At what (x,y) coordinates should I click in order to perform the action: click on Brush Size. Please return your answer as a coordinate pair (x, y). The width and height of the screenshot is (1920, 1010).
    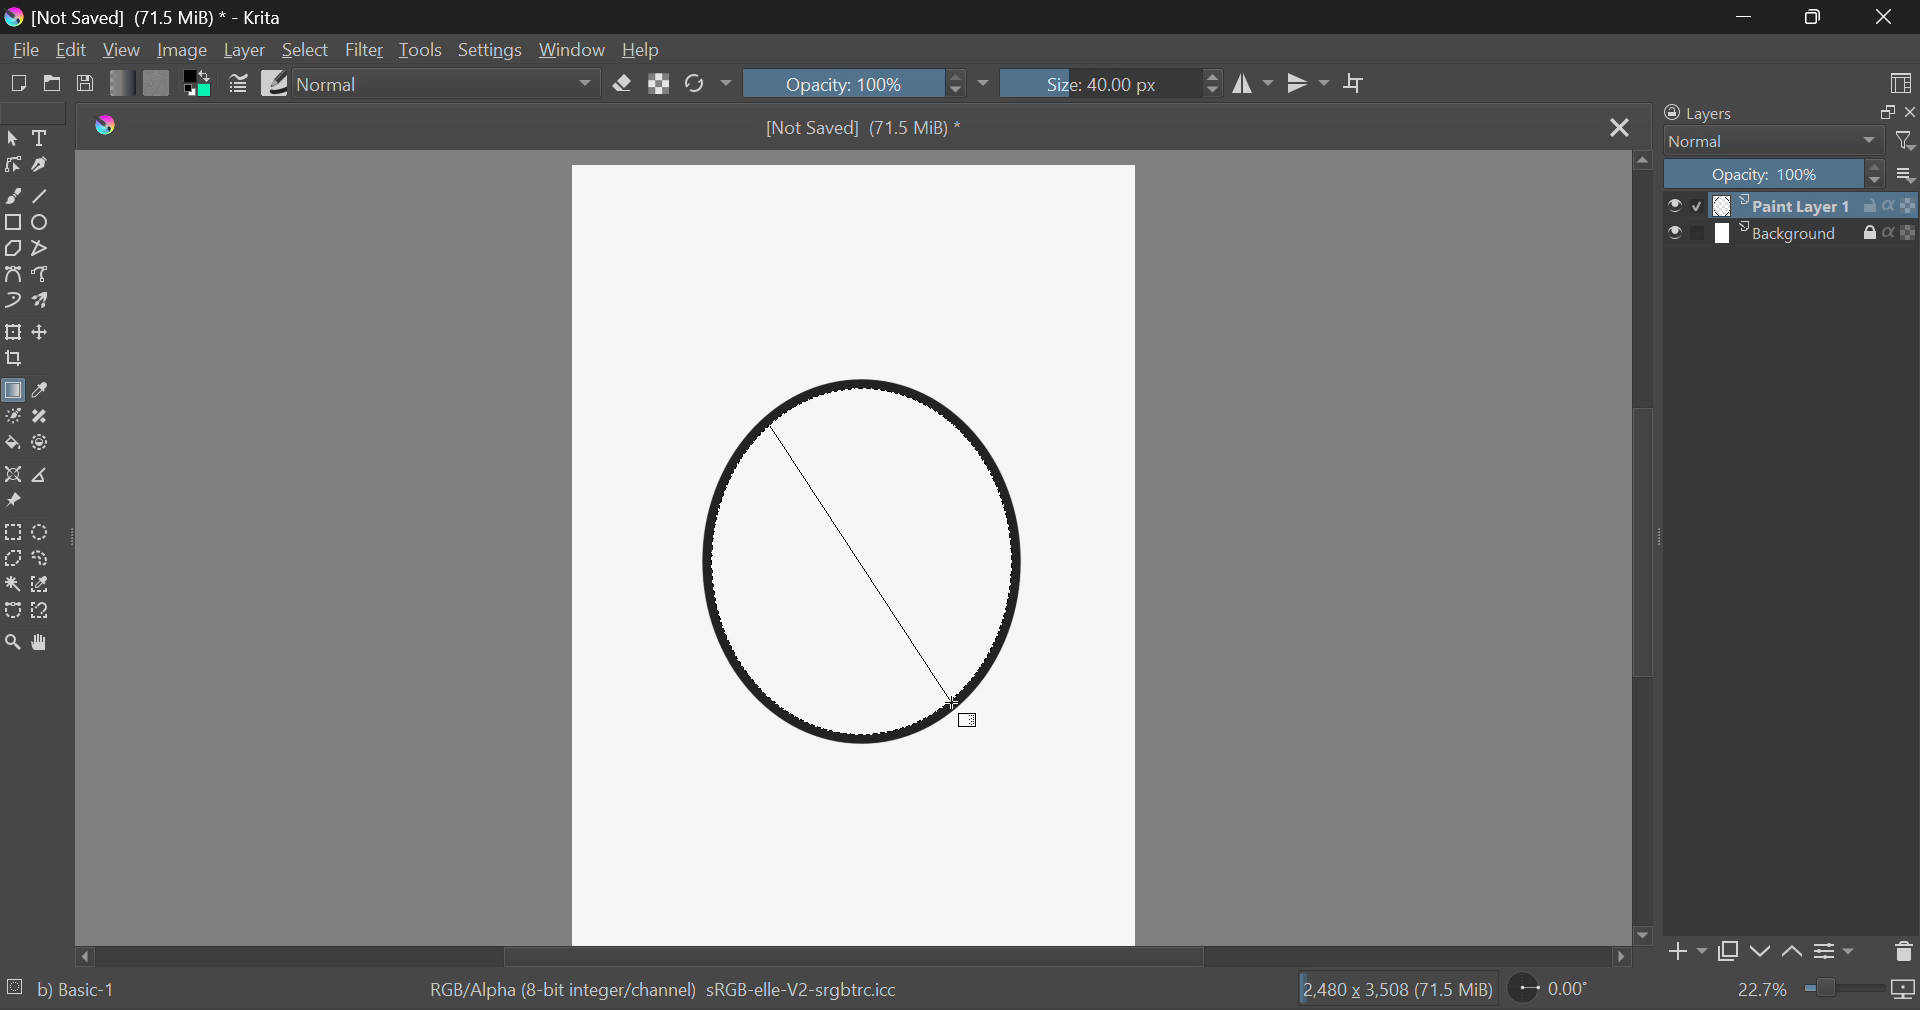
    Looking at the image, I should click on (1115, 82).